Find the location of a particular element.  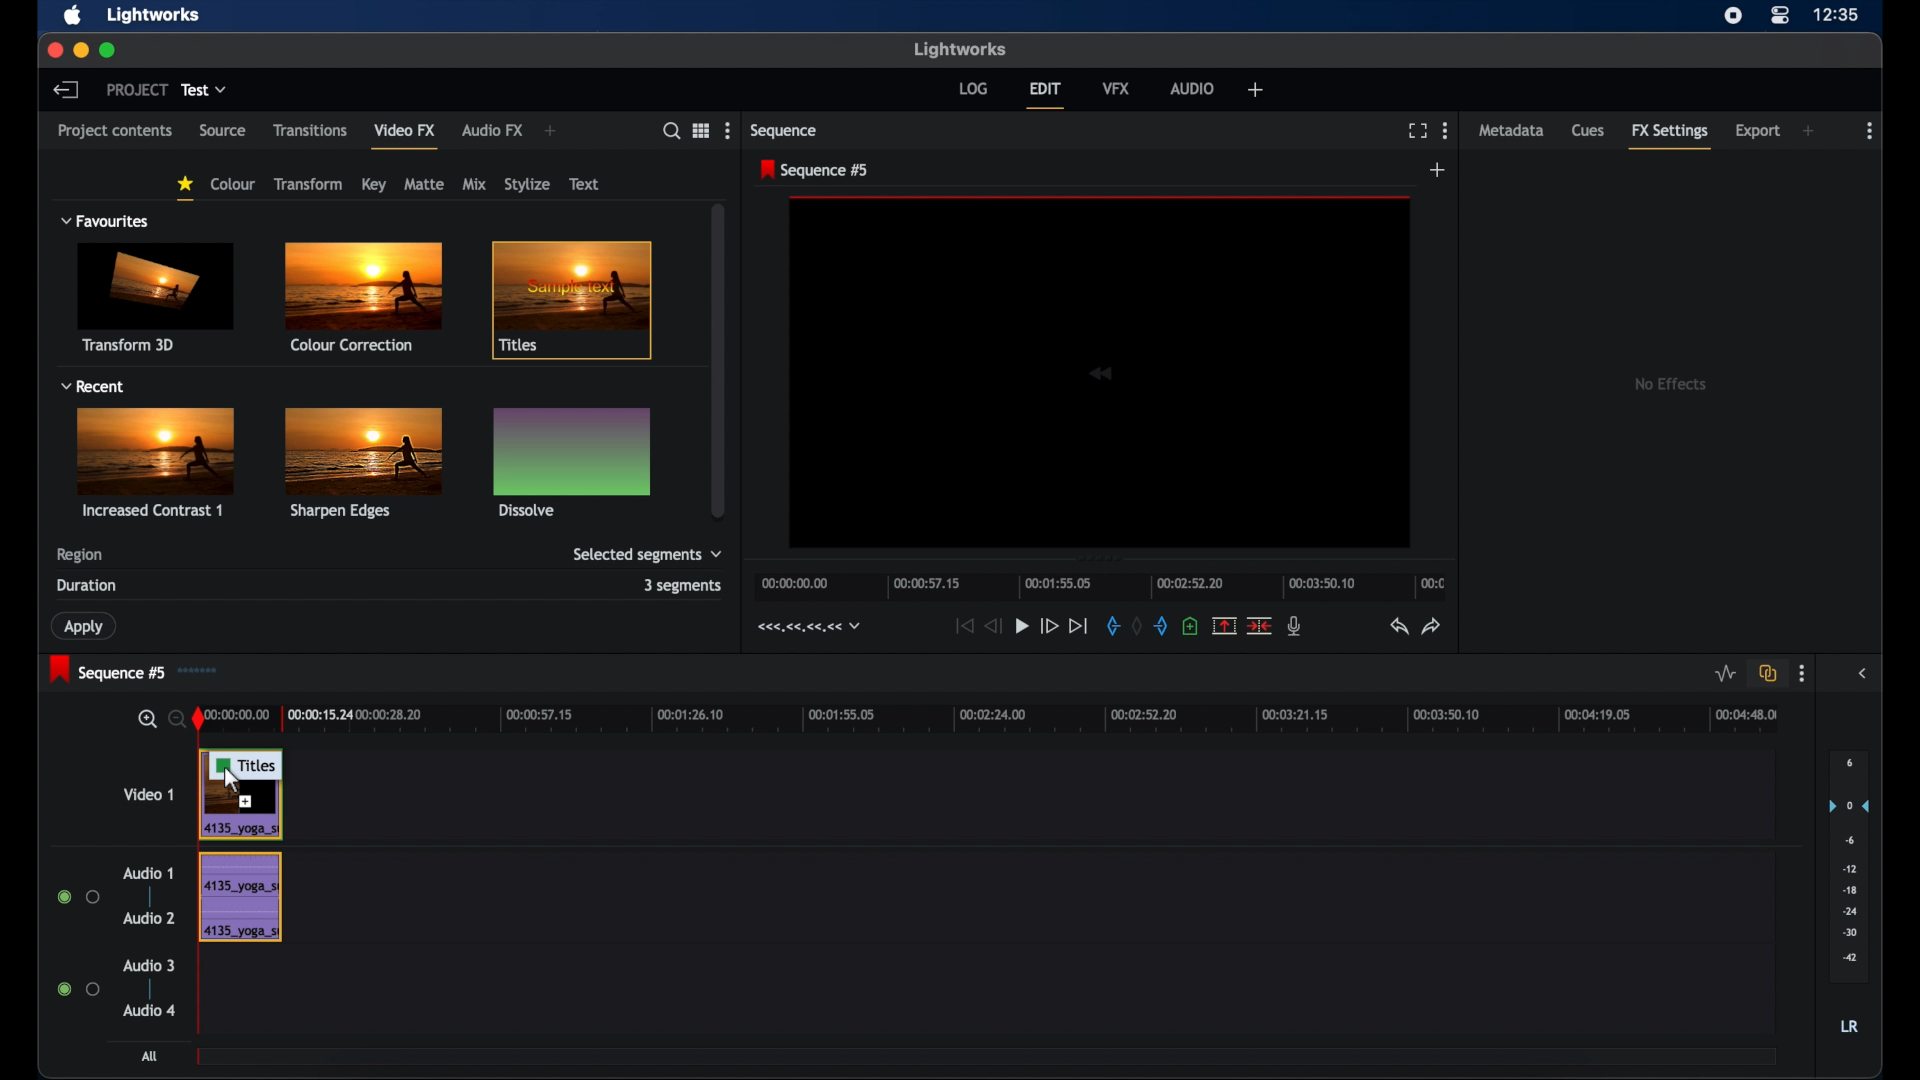

project is located at coordinates (134, 90).